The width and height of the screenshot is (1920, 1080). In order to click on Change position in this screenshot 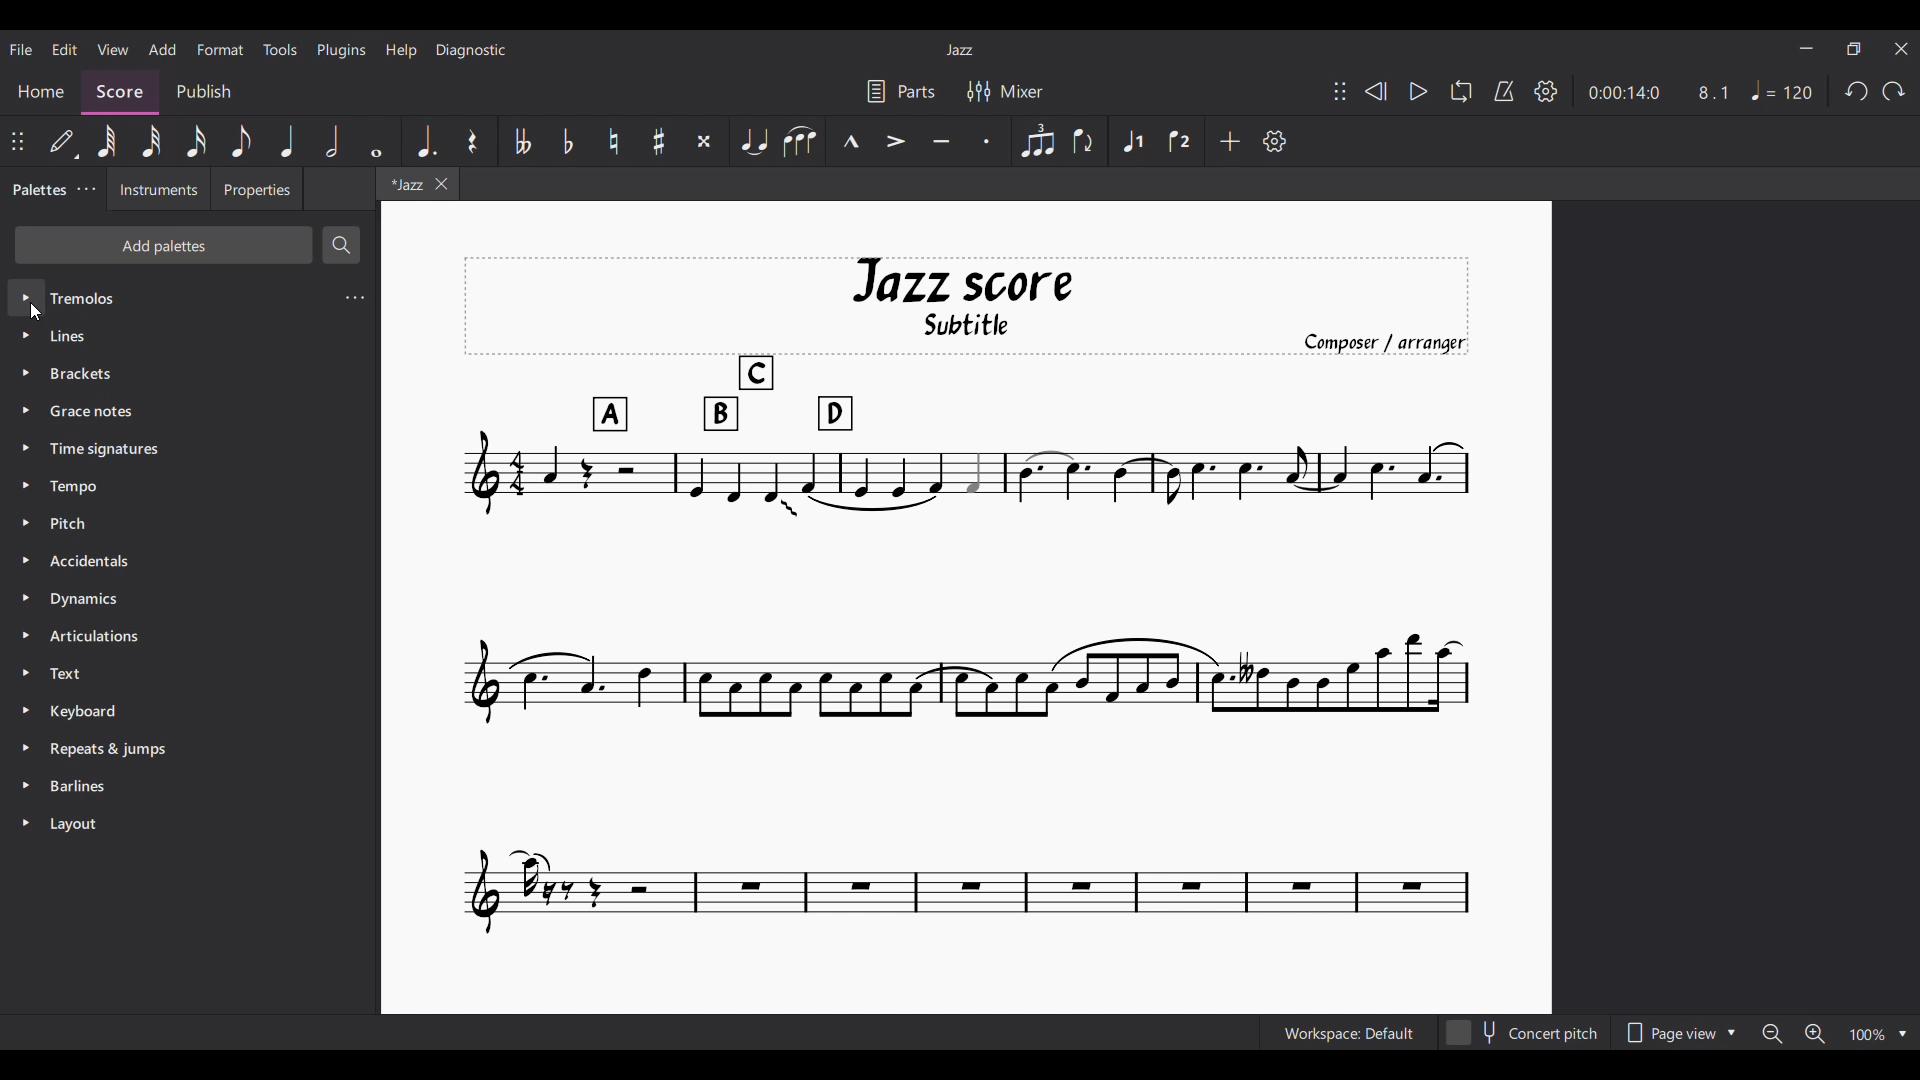, I will do `click(1340, 91)`.